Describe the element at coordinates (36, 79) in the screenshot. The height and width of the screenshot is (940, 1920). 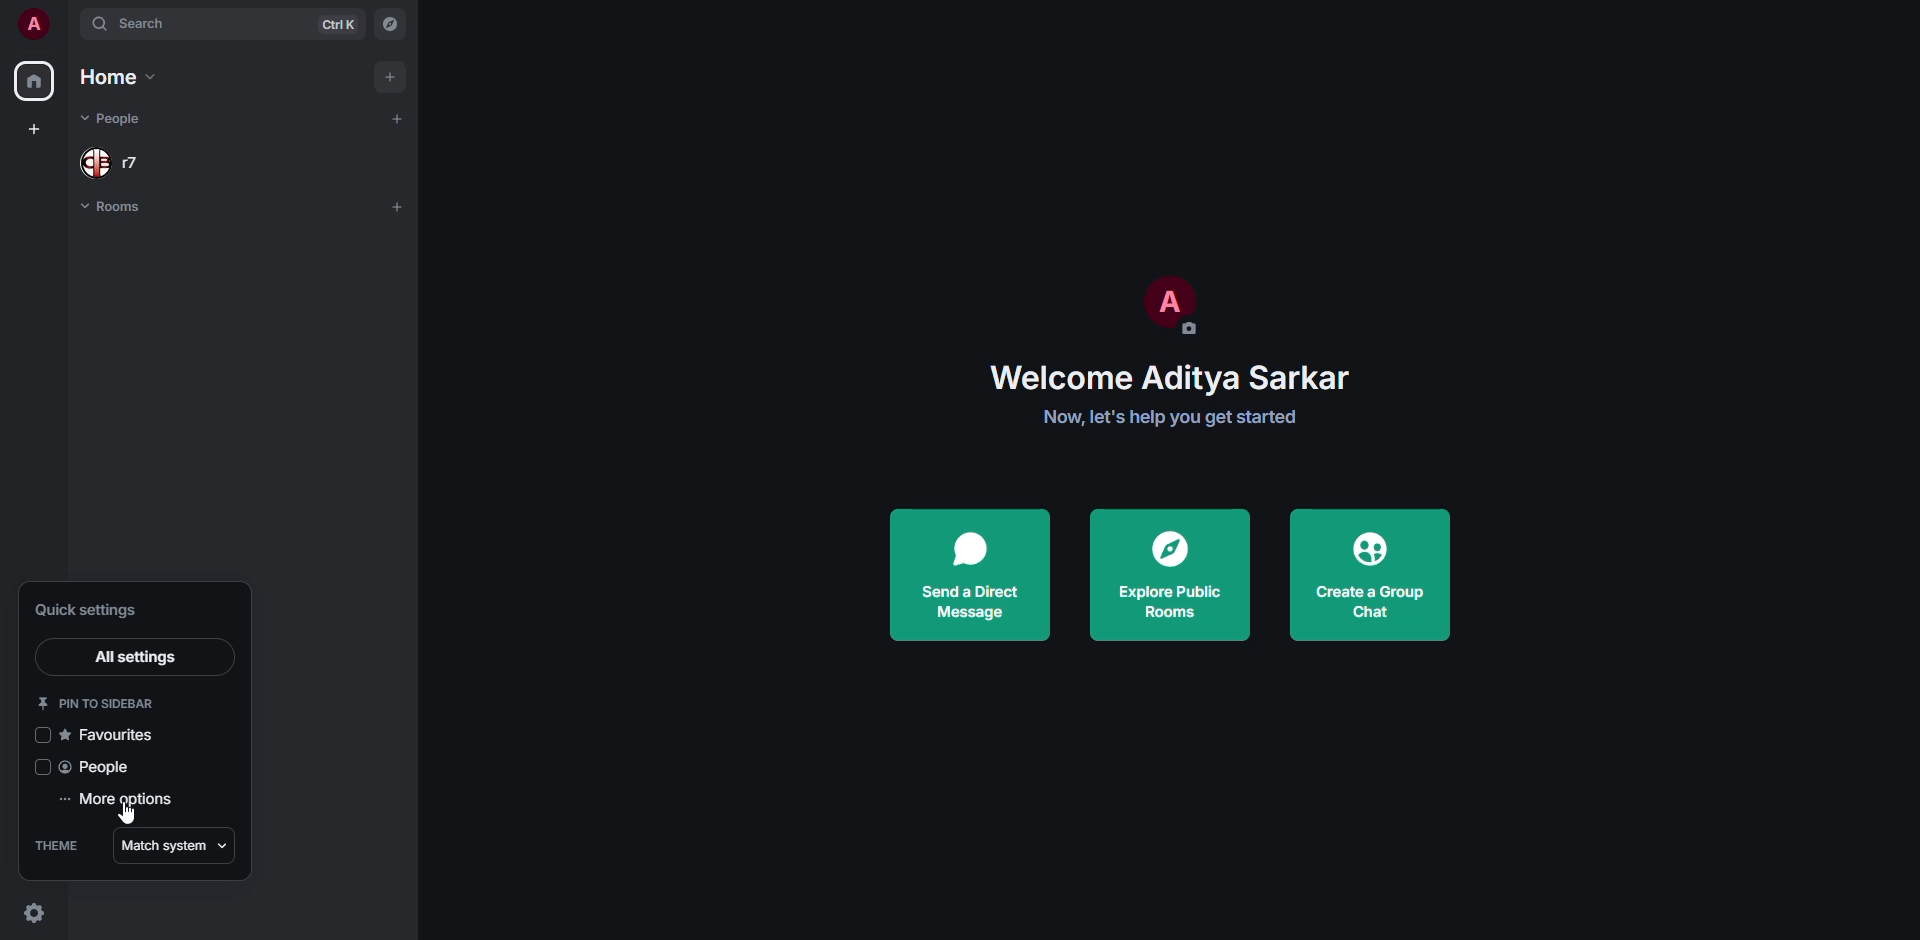
I see `home` at that location.